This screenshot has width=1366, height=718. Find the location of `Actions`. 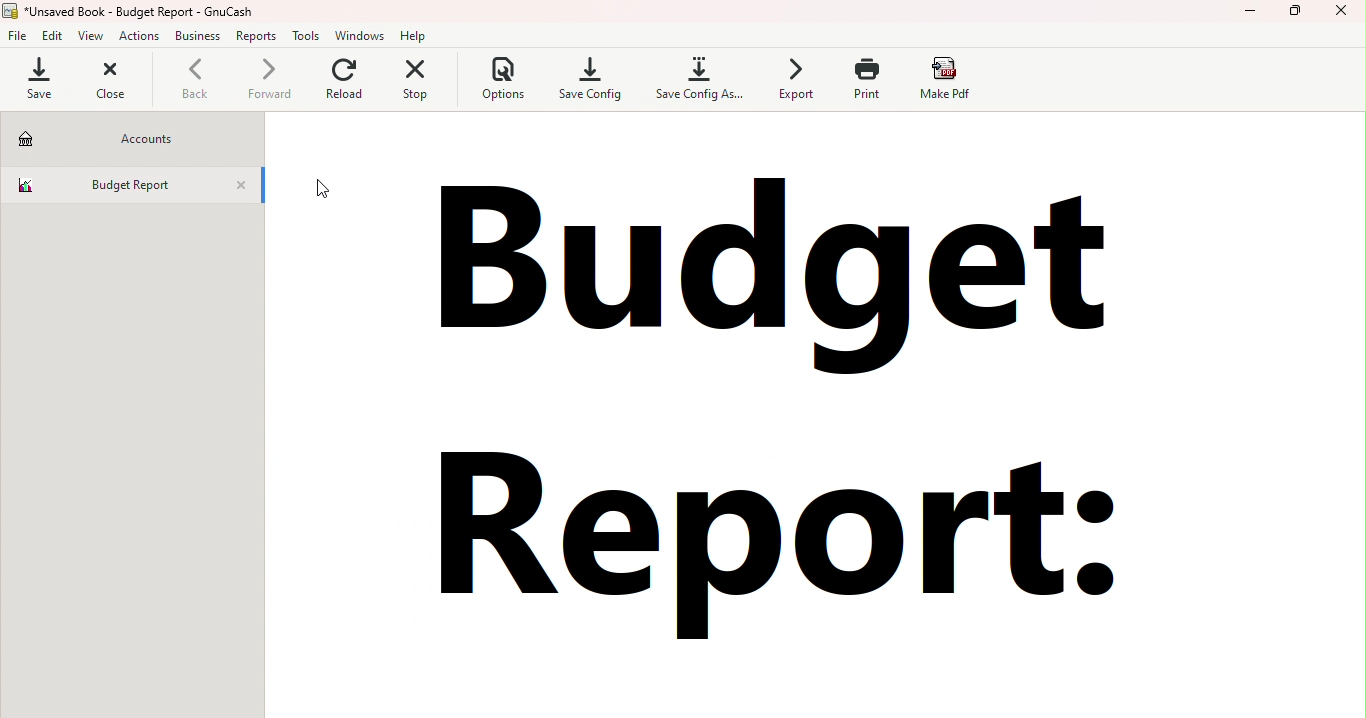

Actions is located at coordinates (138, 38).